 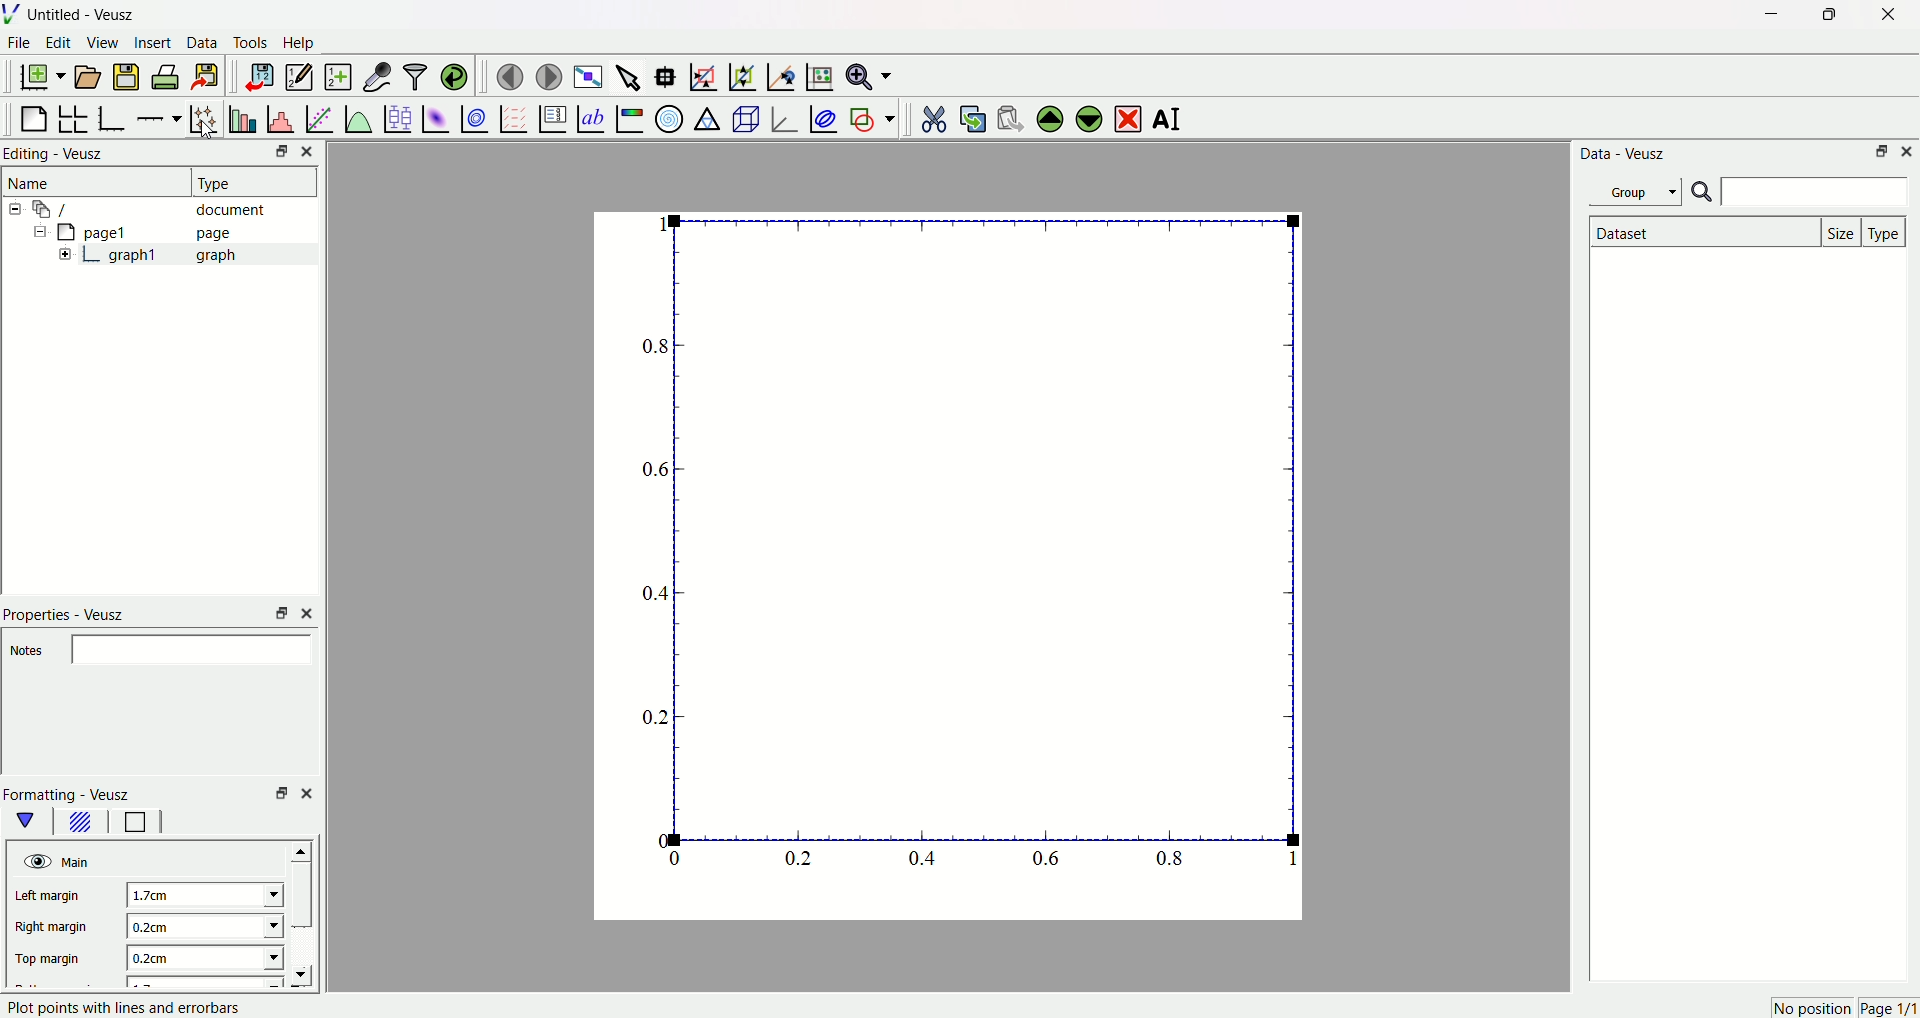 I want to click on fit a function, so click(x=318, y=117).